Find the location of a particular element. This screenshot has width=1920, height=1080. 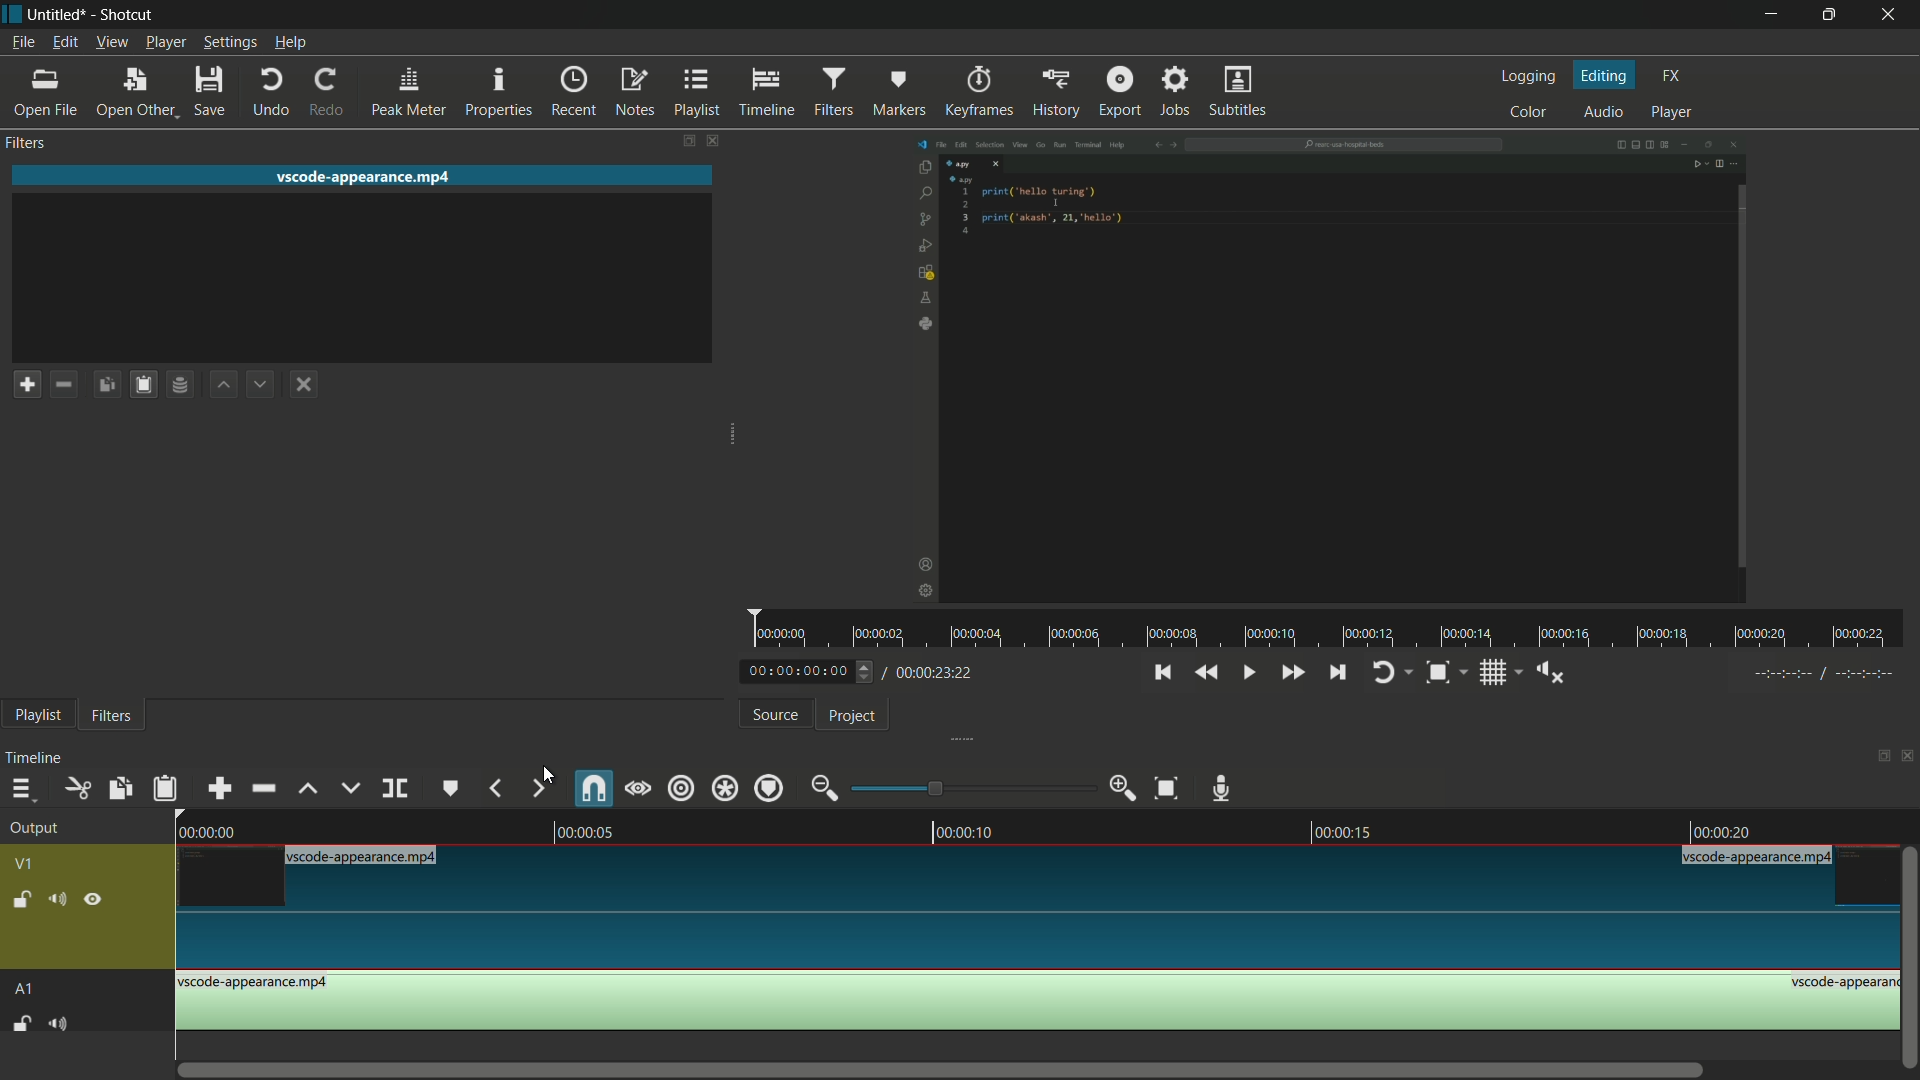

time is located at coordinates (1334, 627).